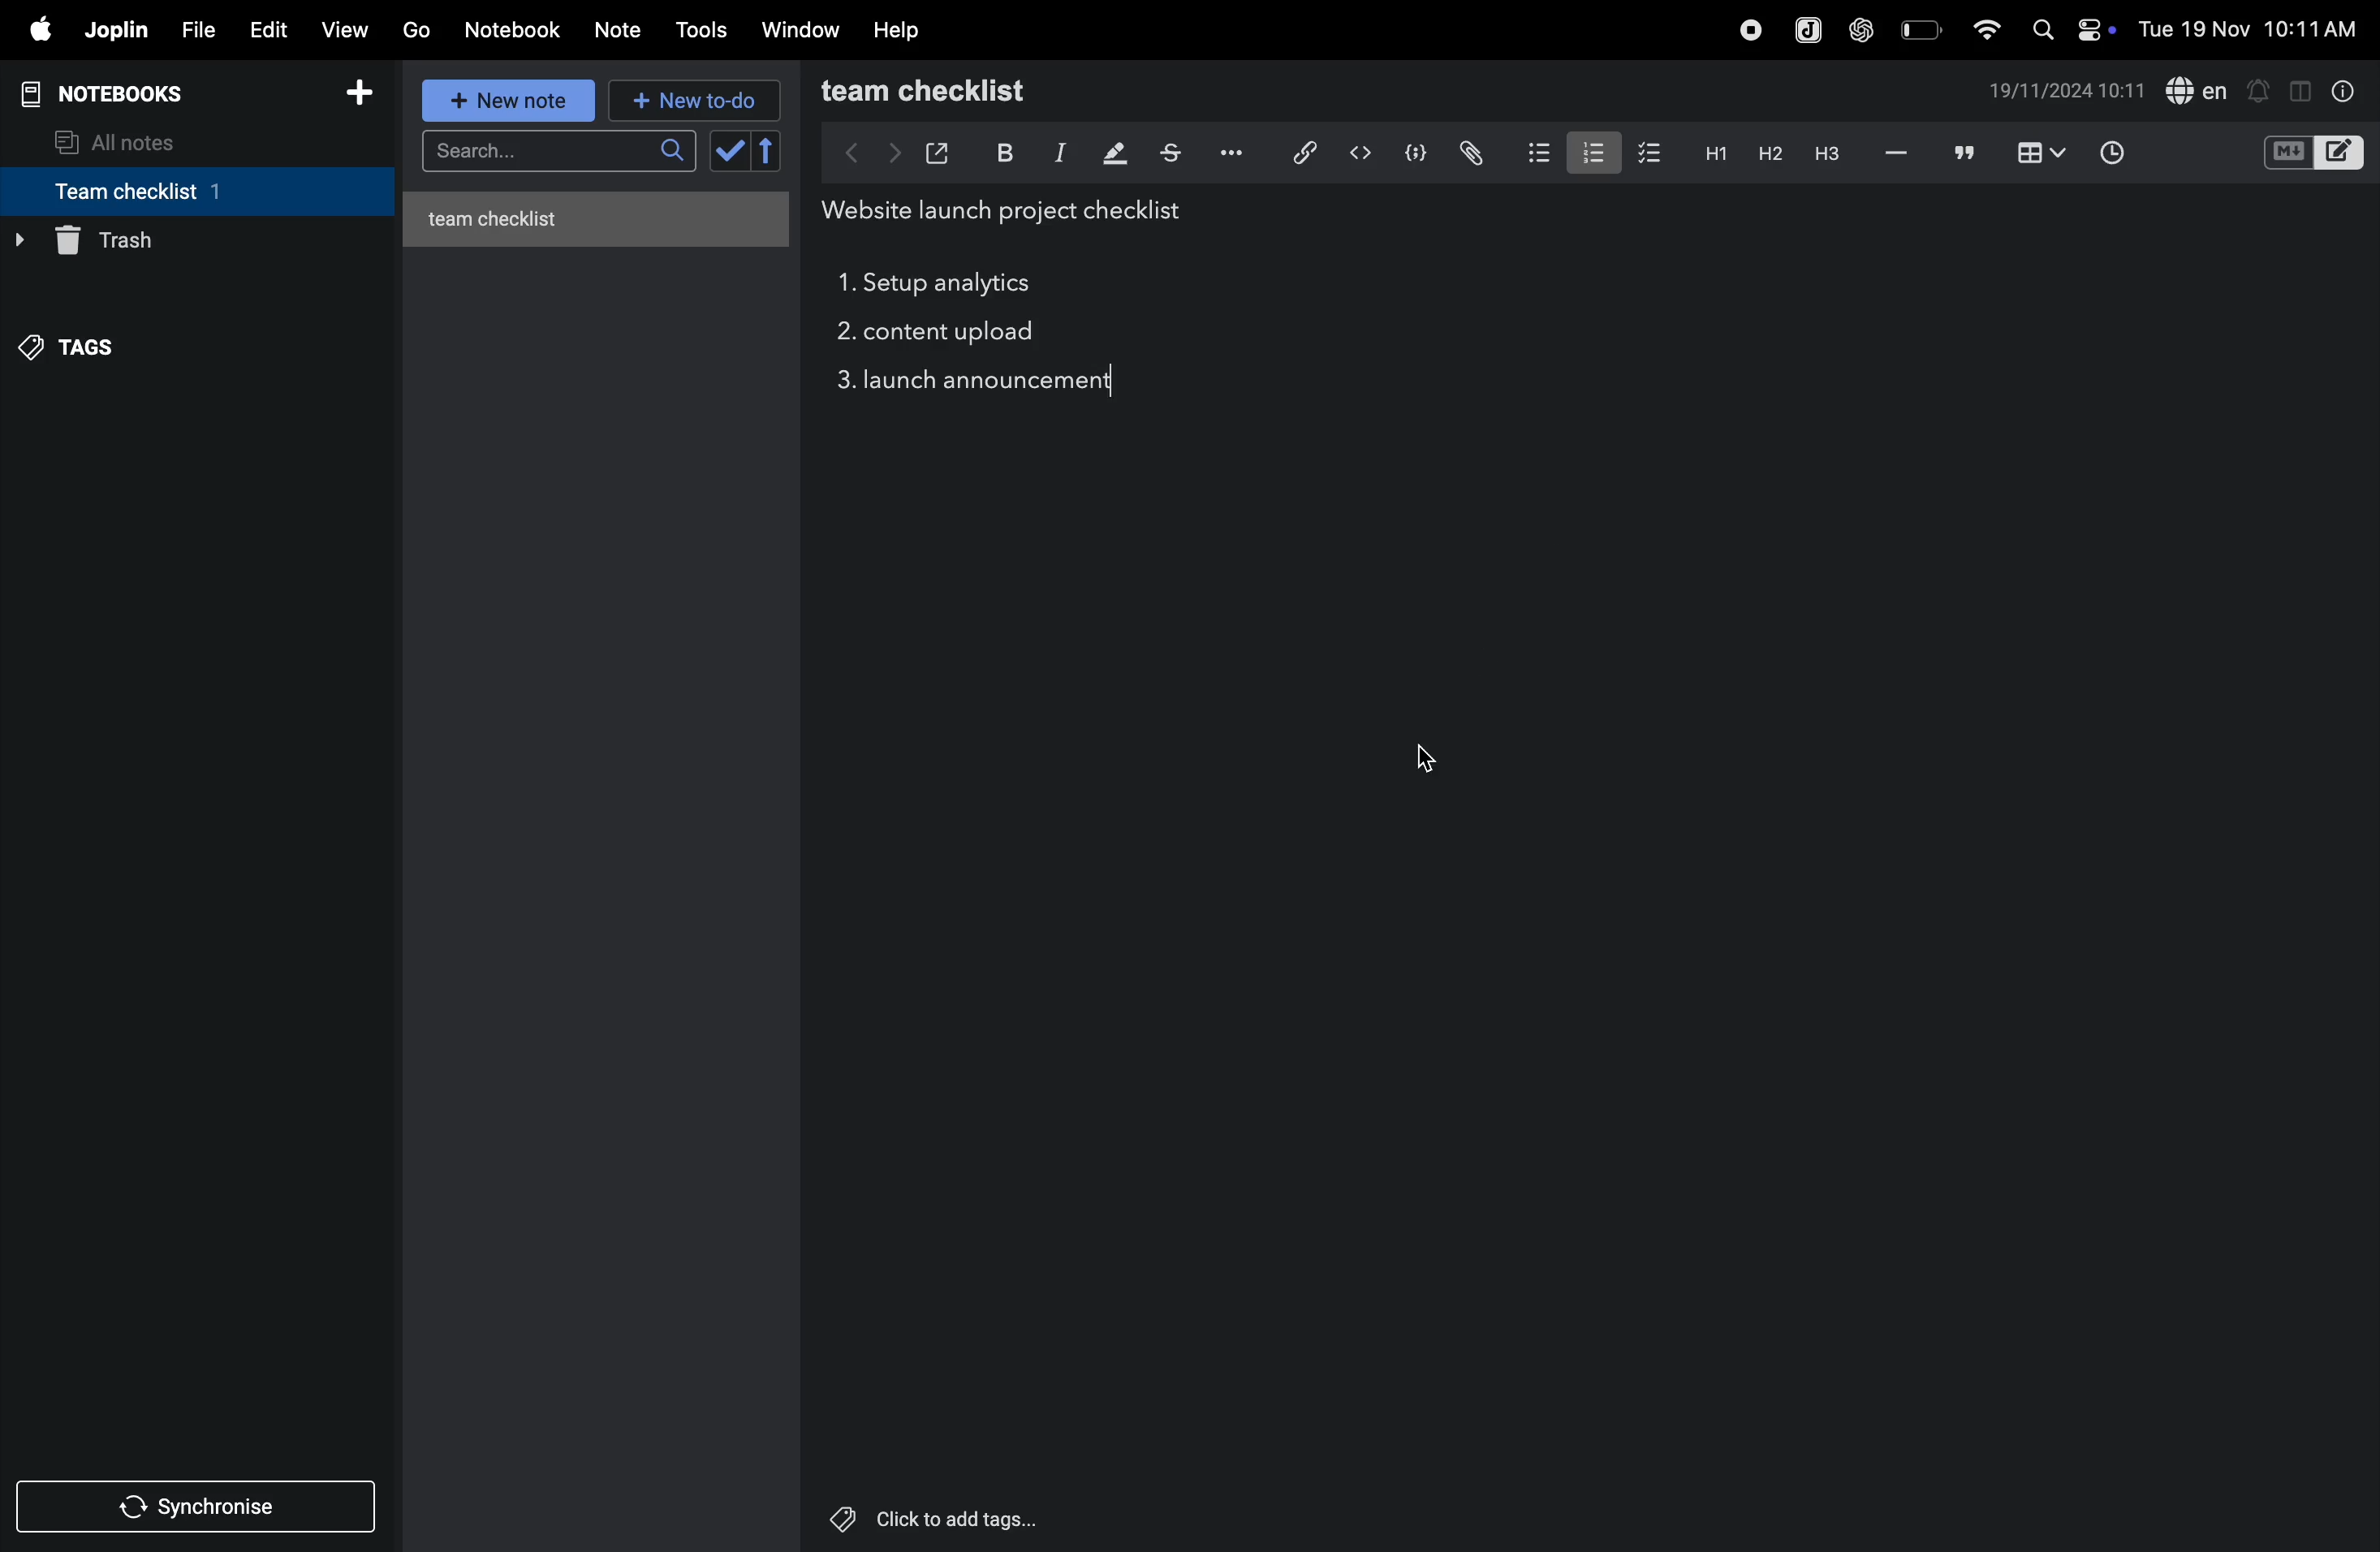 The image size is (2380, 1552). What do you see at coordinates (1170, 153) in the screenshot?
I see `strike through` at bounding box center [1170, 153].